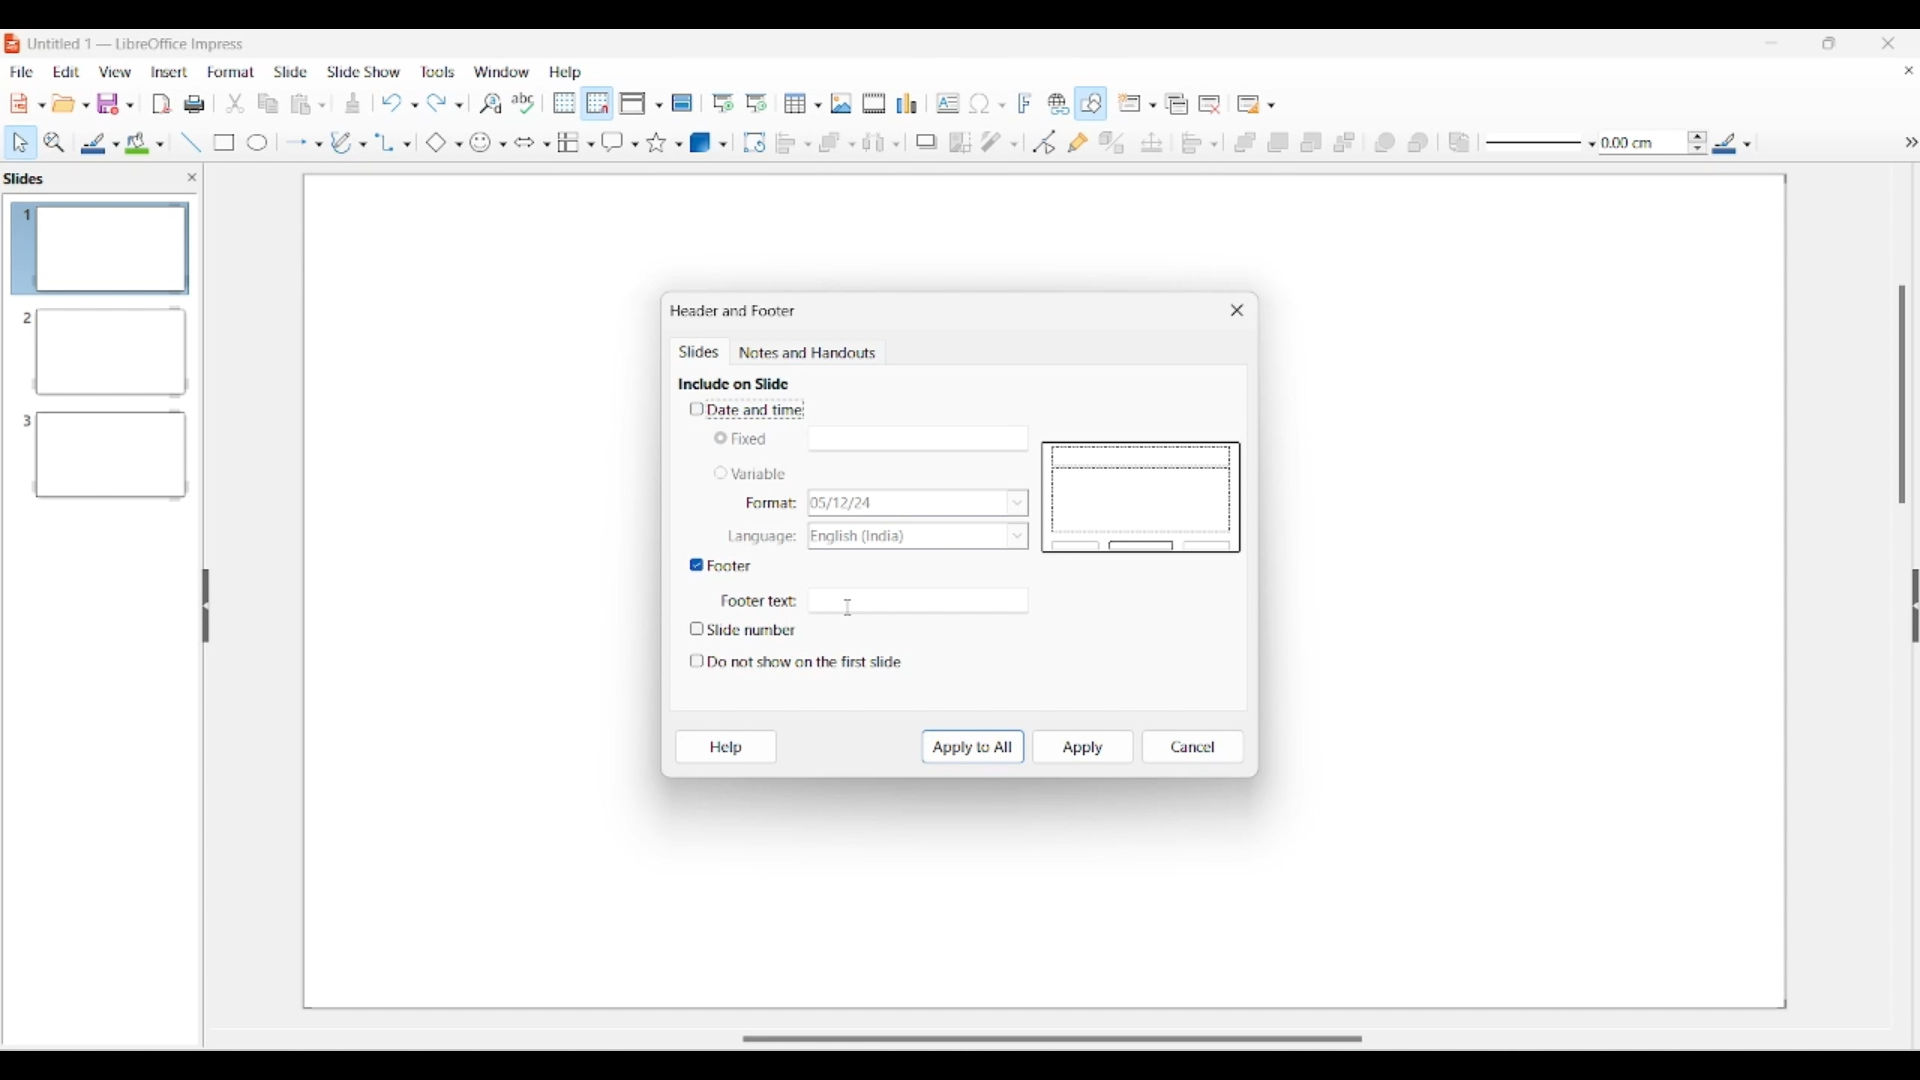  What do you see at coordinates (1237, 310) in the screenshot?
I see `Close window` at bounding box center [1237, 310].